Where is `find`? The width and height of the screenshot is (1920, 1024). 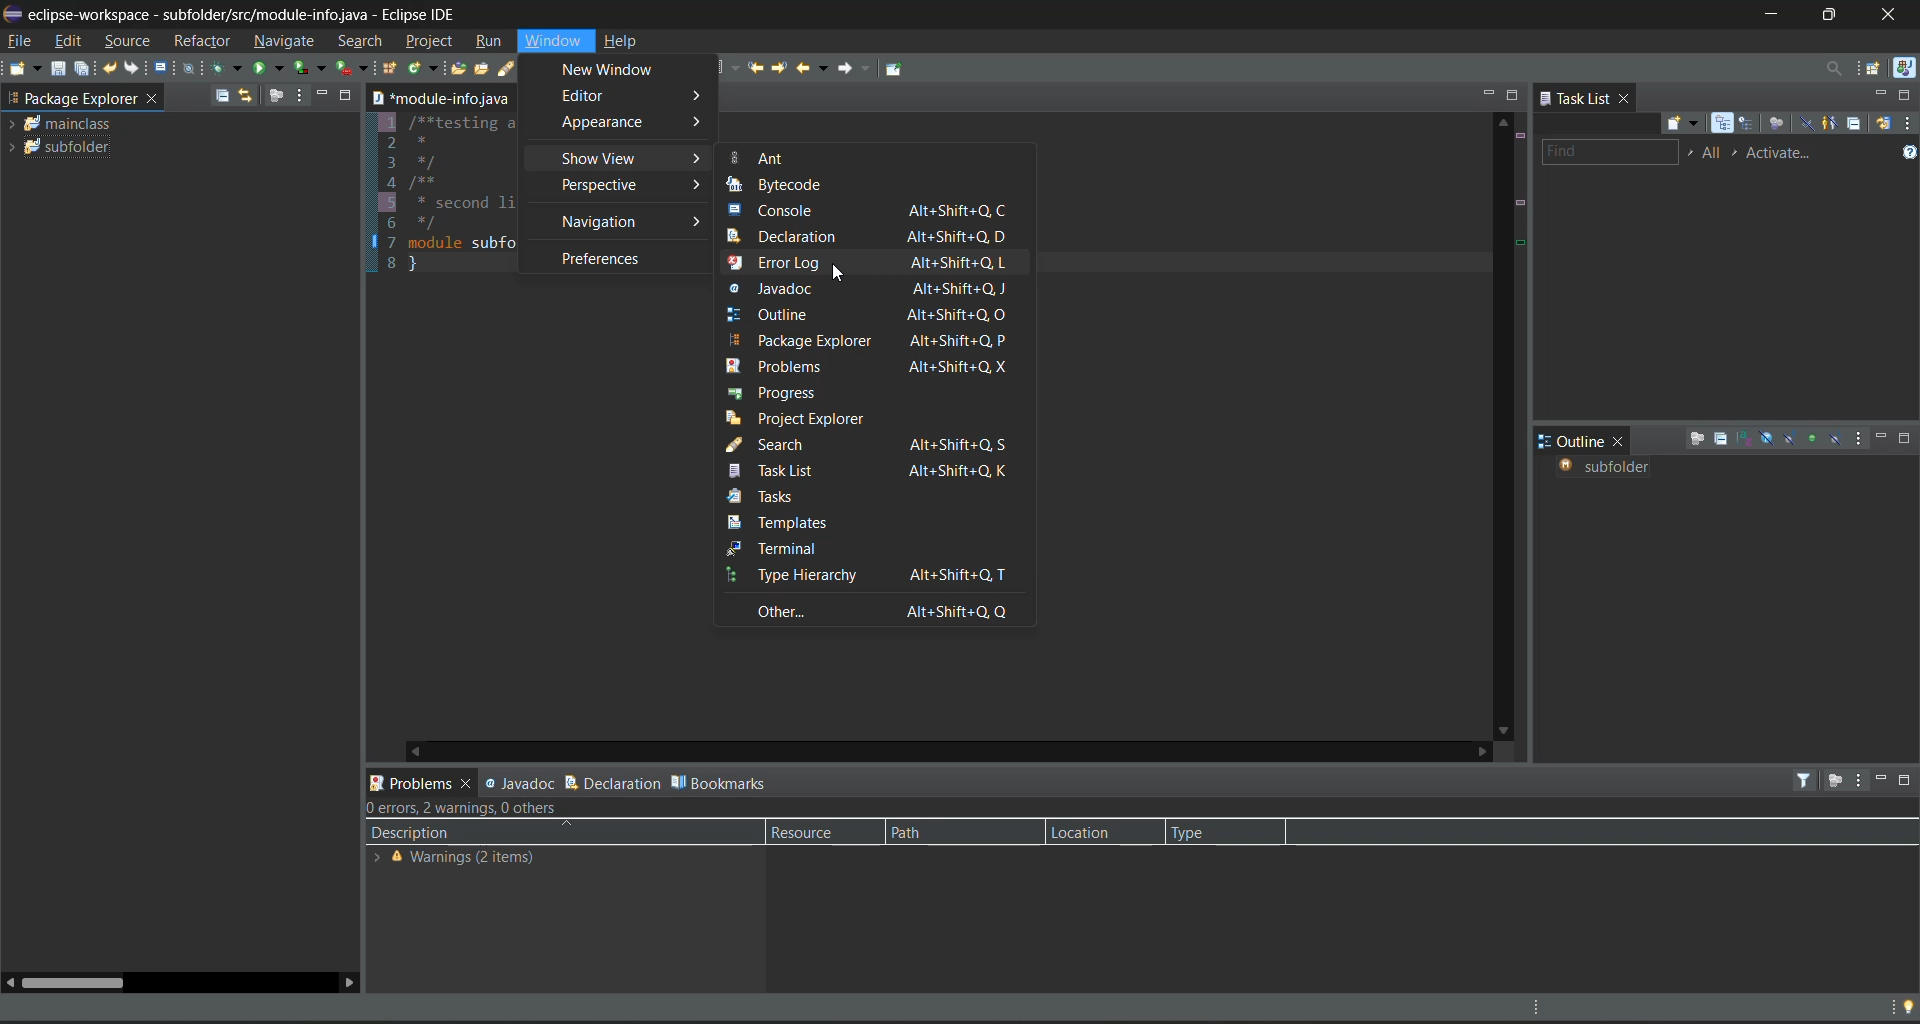
find is located at coordinates (1608, 154).